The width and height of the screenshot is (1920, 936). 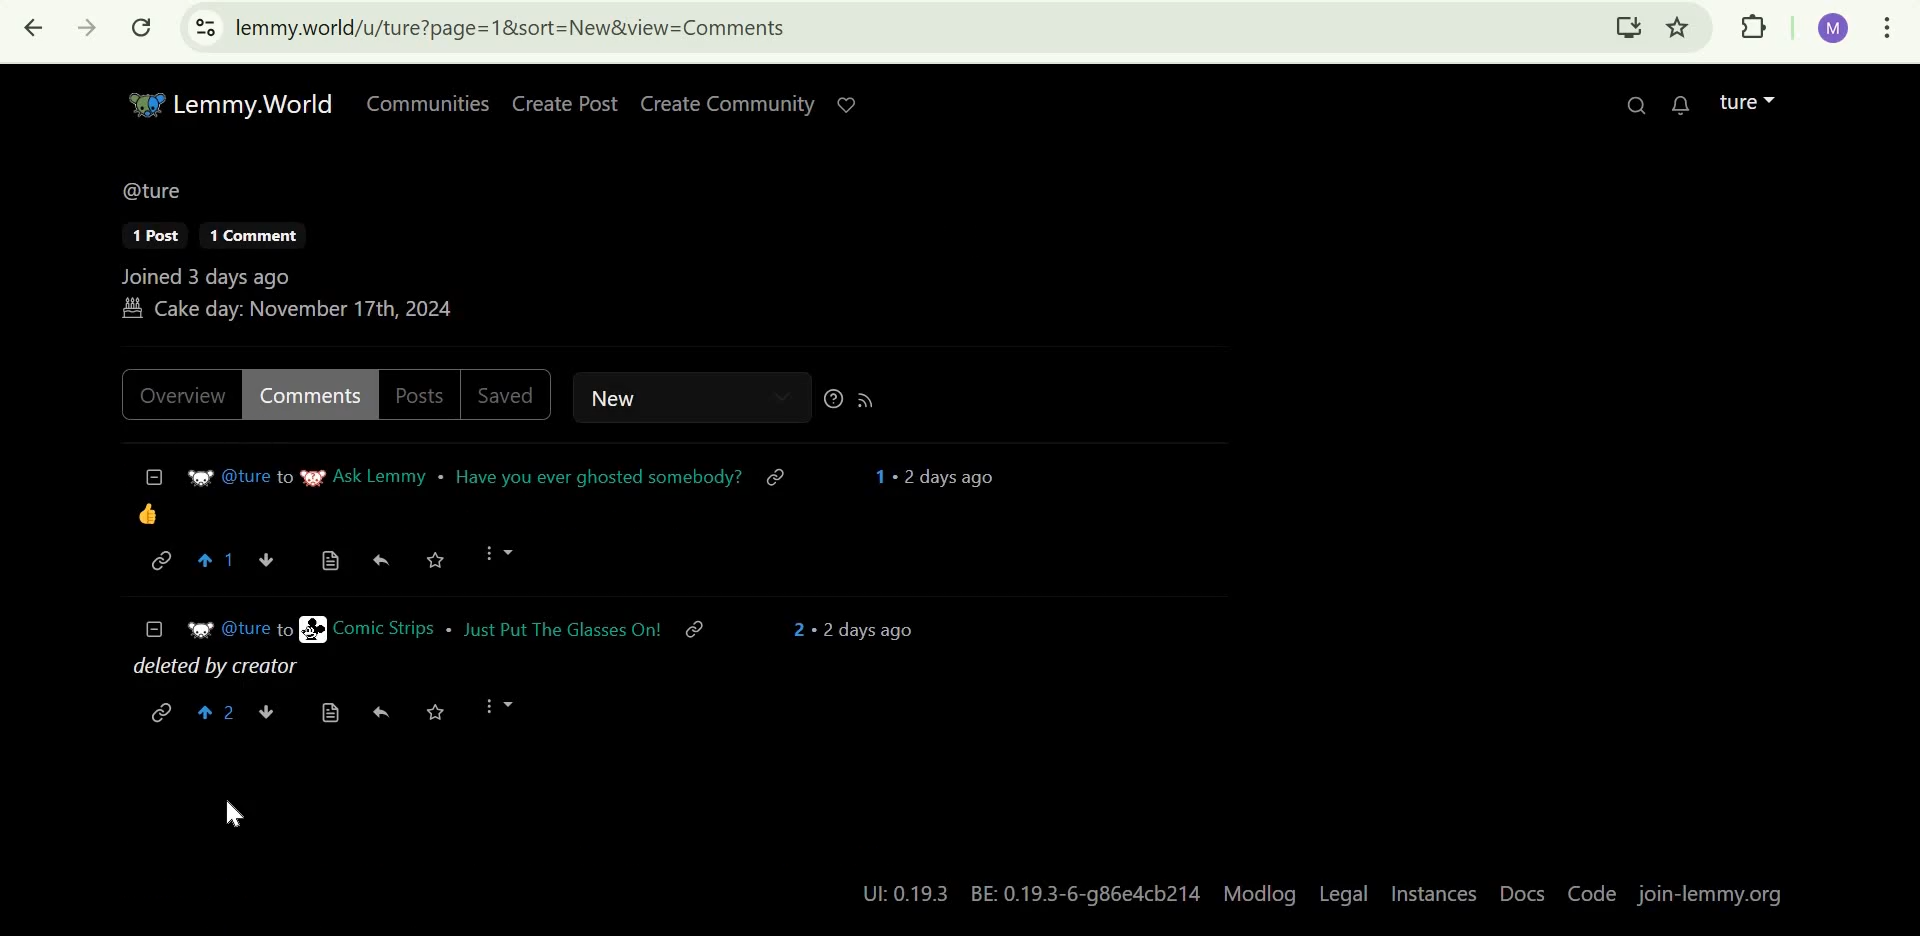 What do you see at coordinates (724, 104) in the screenshot?
I see `create community` at bounding box center [724, 104].